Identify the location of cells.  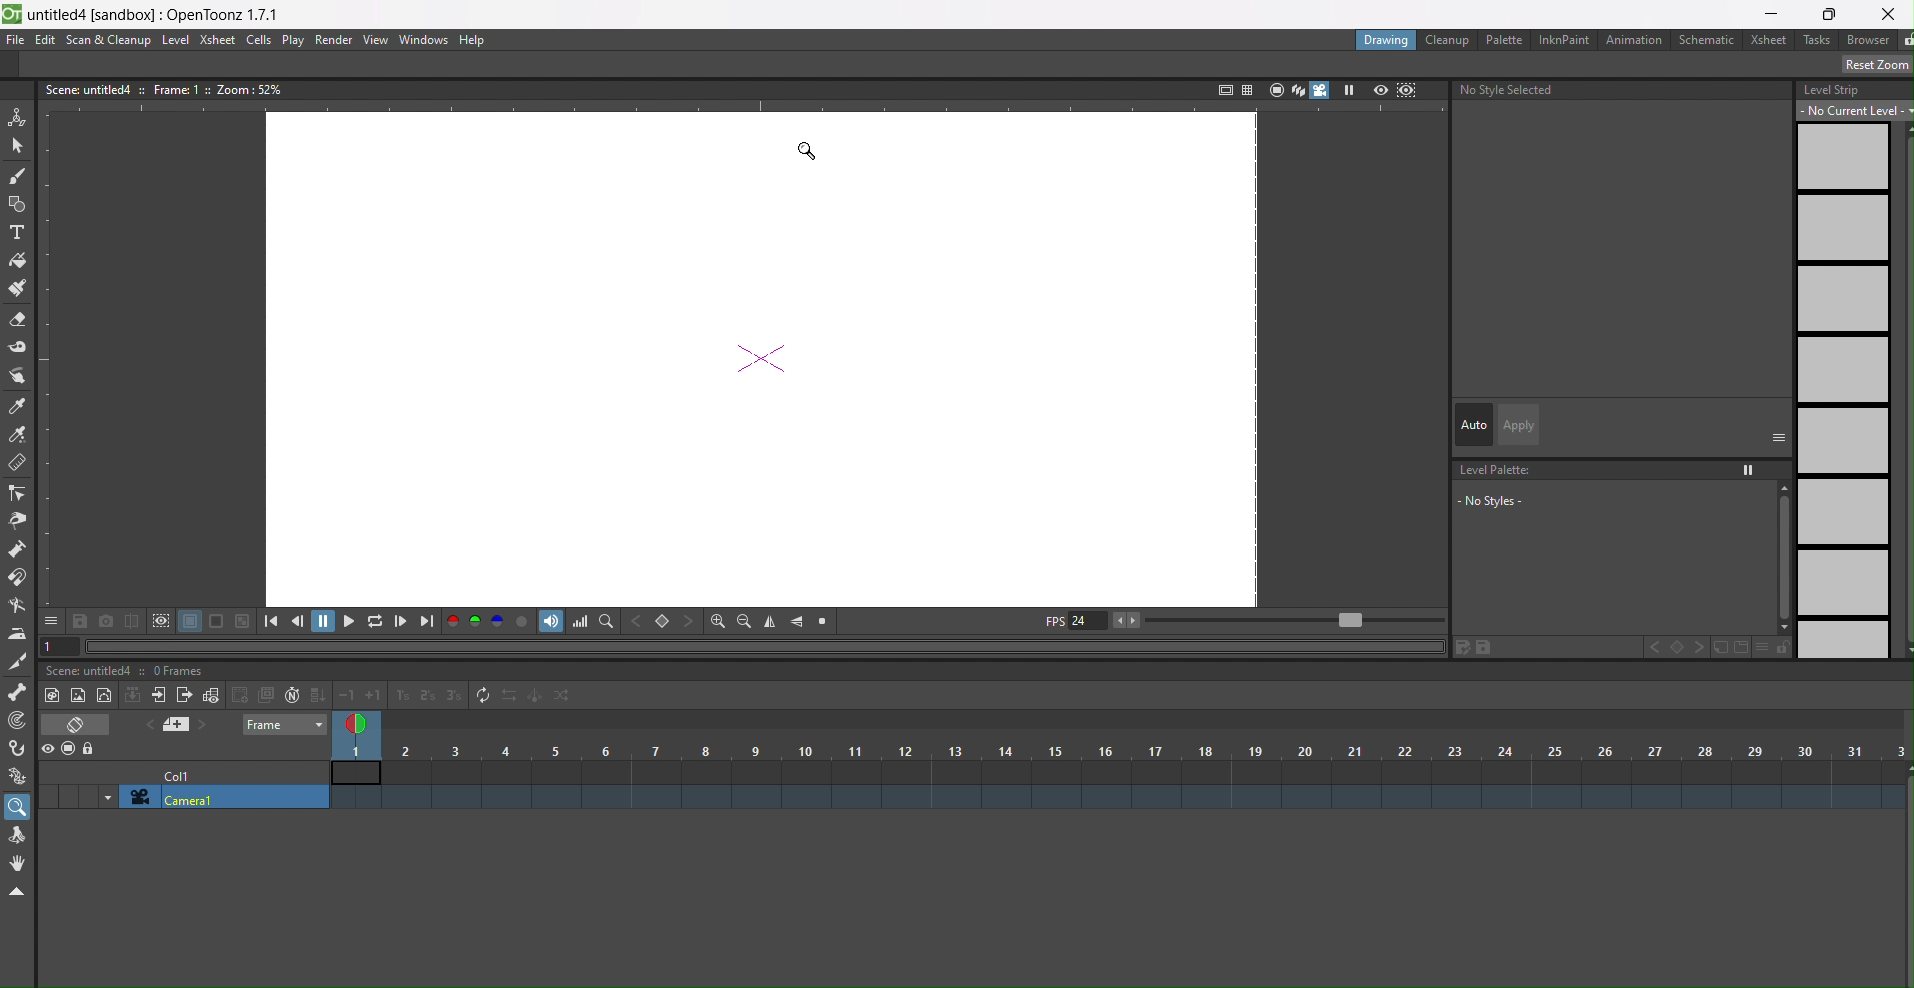
(262, 40).